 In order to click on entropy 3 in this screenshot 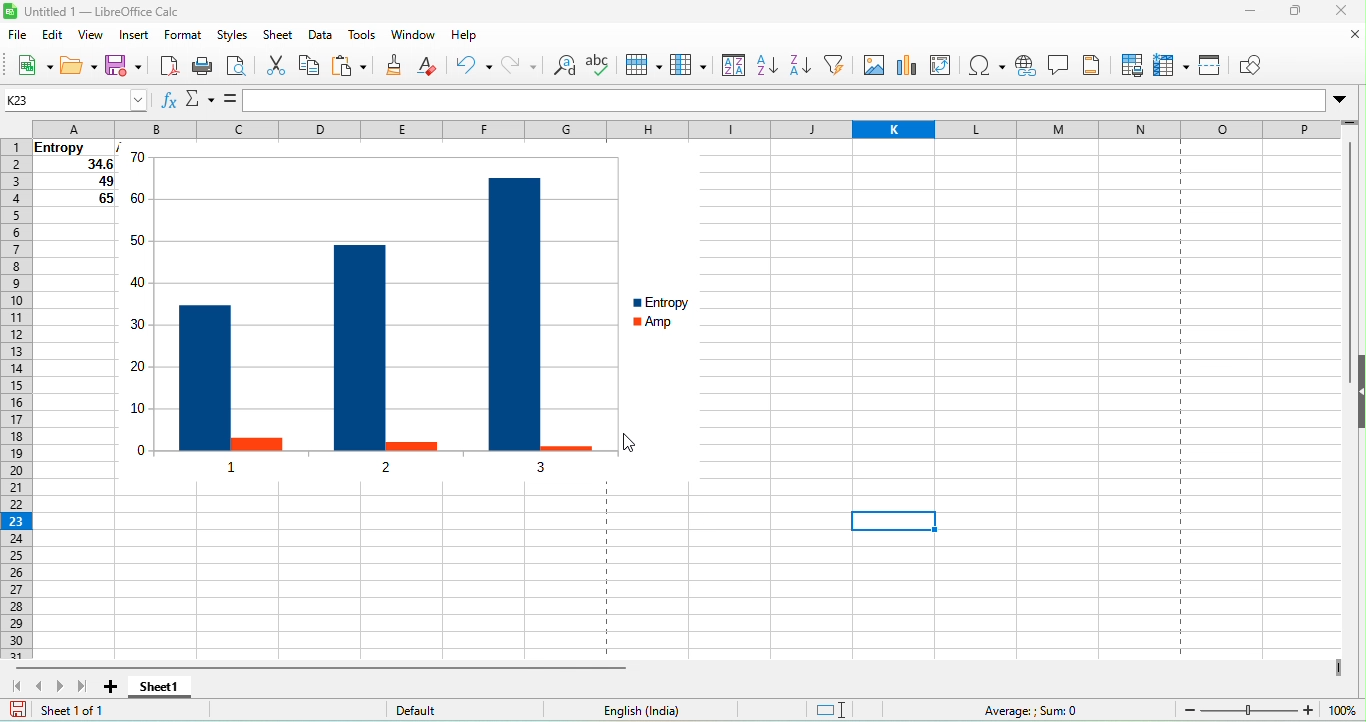, I will do `click(514, 314)`.